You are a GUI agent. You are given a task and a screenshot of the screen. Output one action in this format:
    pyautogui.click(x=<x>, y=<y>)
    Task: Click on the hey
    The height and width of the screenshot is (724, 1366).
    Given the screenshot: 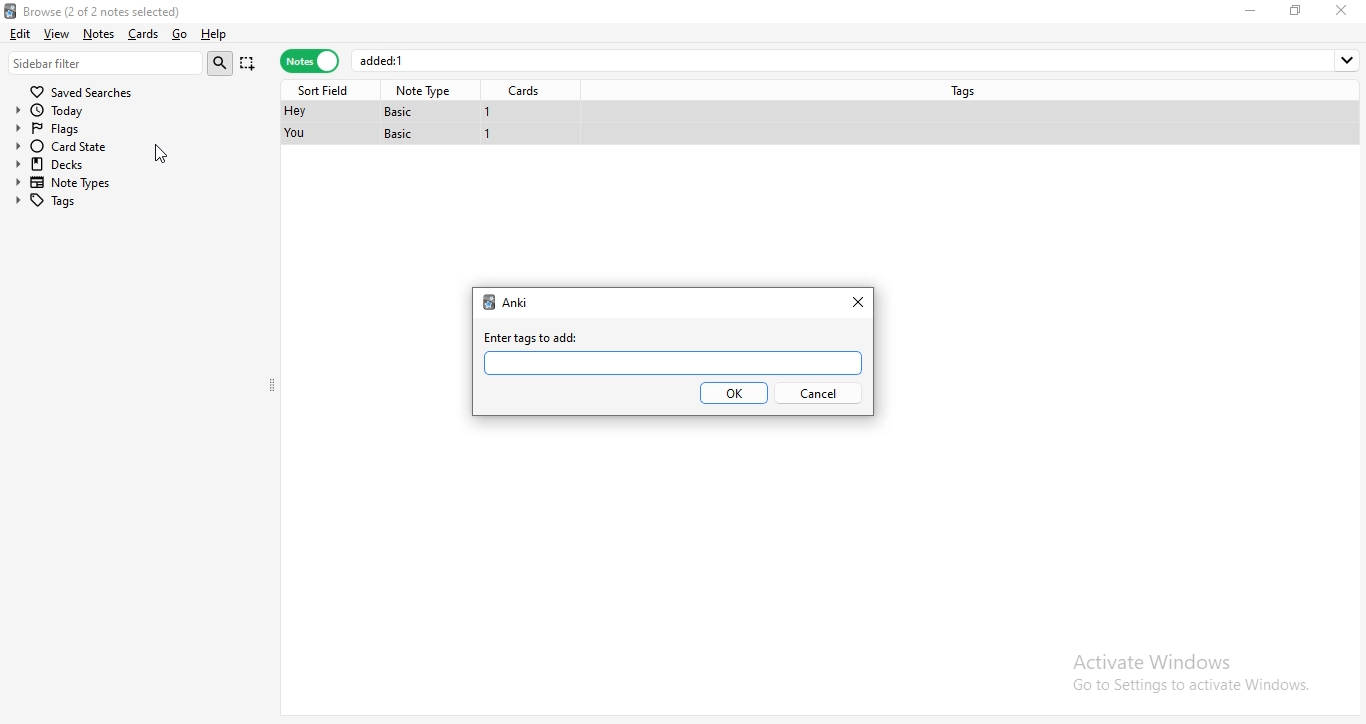 What is the action you would take?
    pyautogui.click(x=294, y=112)
    